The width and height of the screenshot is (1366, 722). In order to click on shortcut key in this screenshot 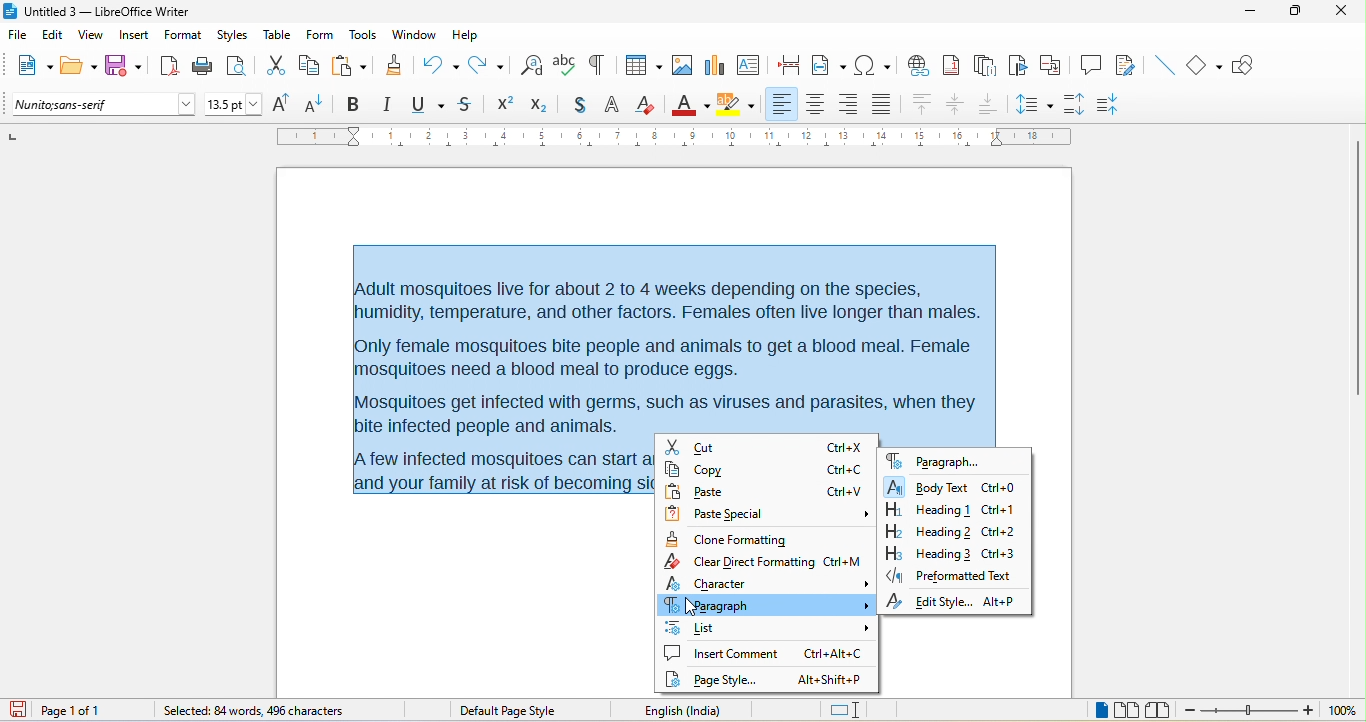, I will do `click(846, 470)`.